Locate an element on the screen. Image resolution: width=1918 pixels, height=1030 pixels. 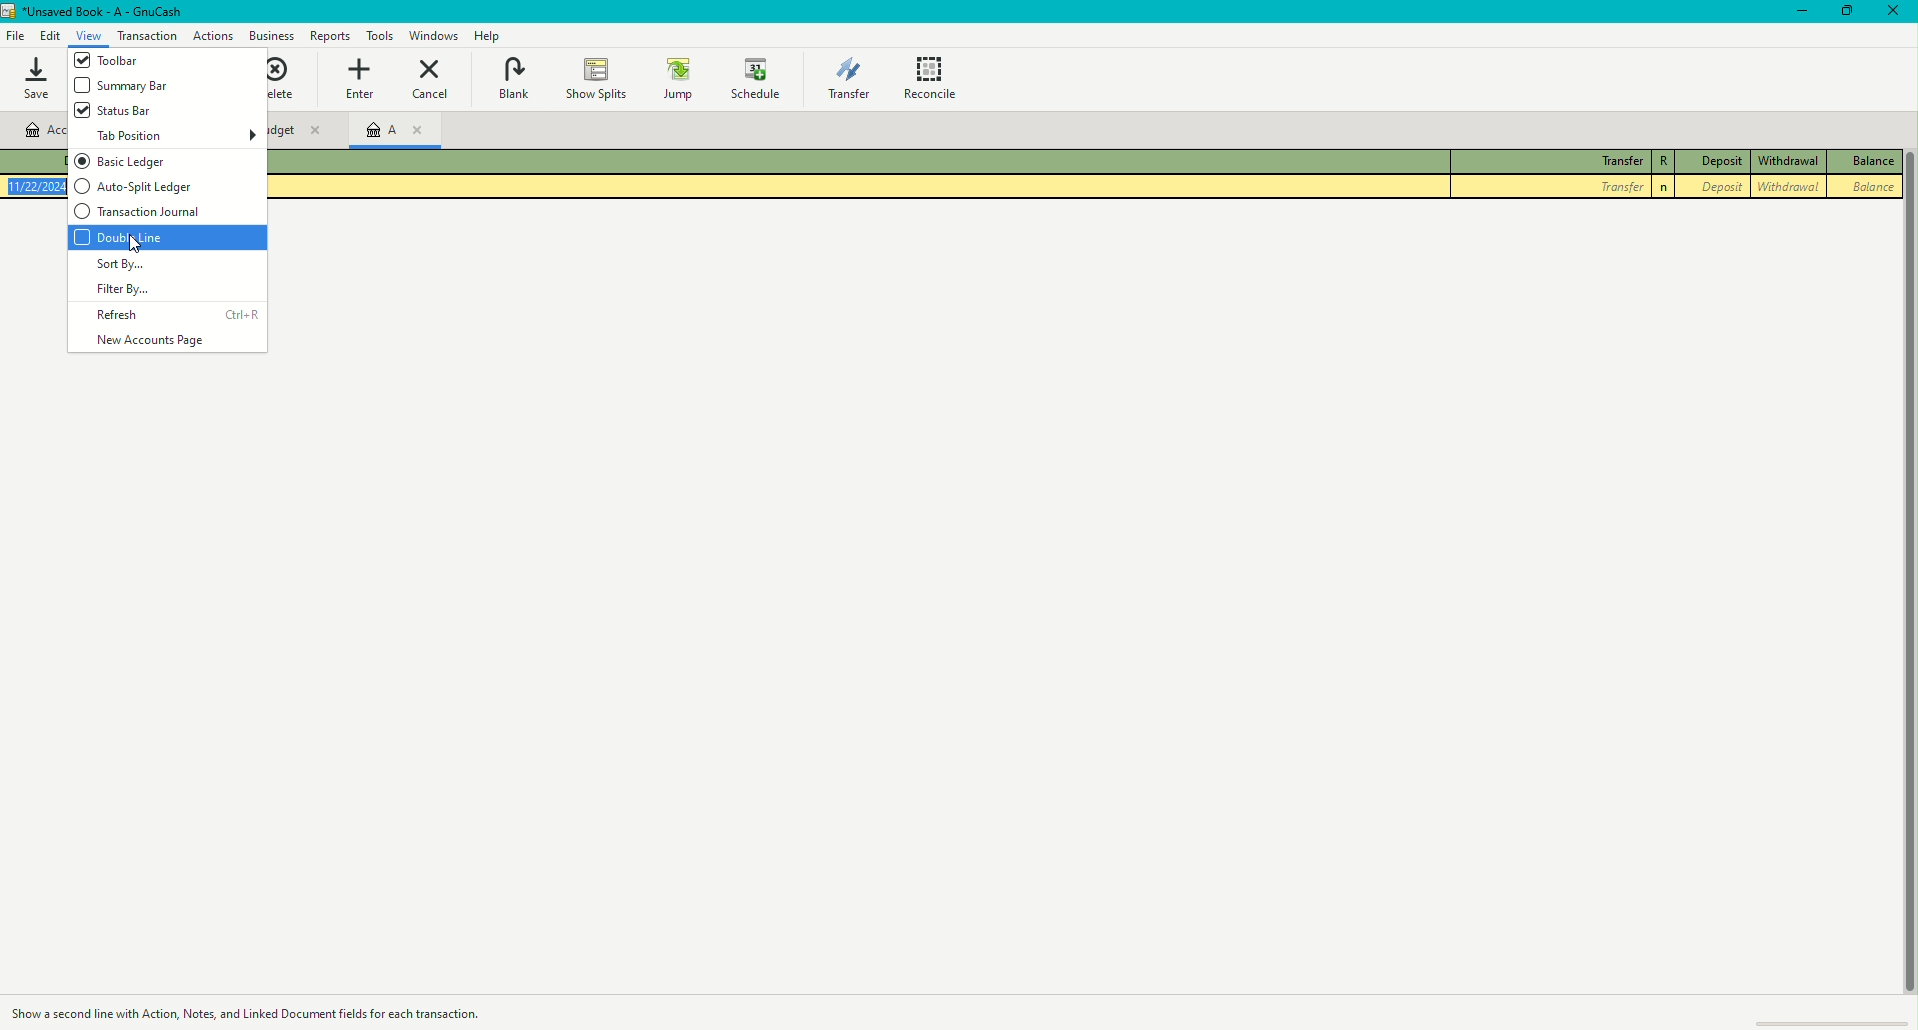
Reports is located at coordinates (329, 35).